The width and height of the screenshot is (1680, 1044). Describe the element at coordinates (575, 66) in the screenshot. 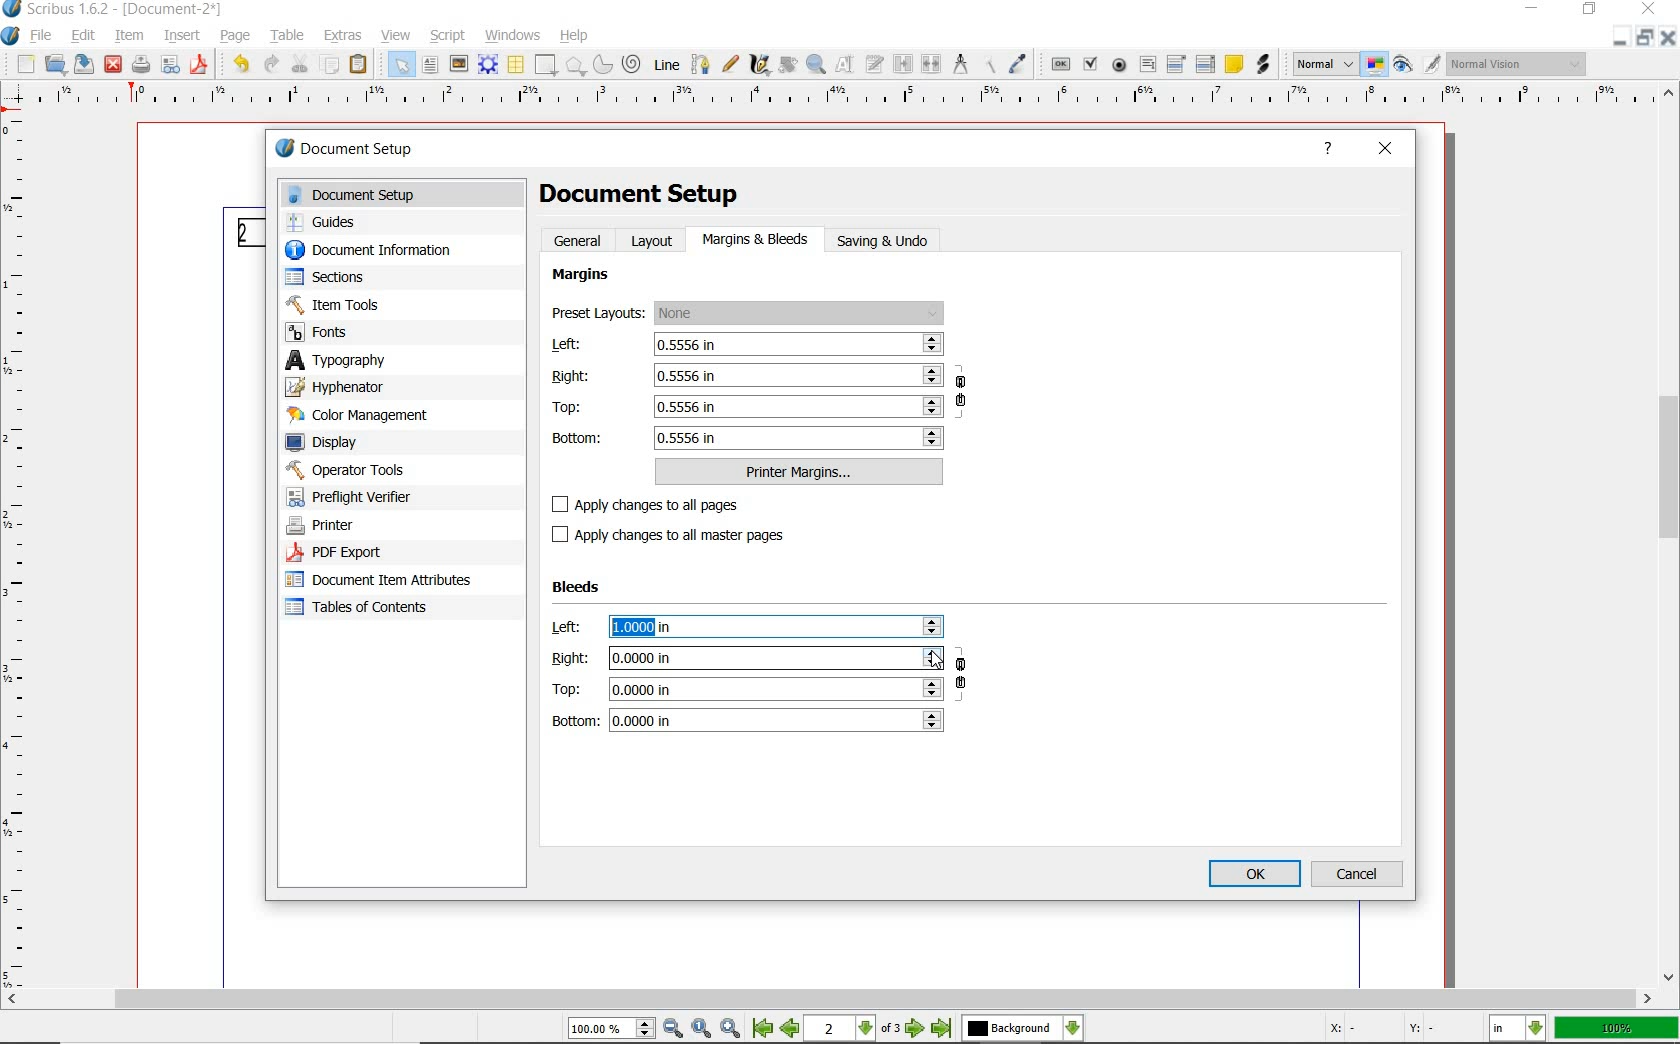

I see `polygon` at that location.